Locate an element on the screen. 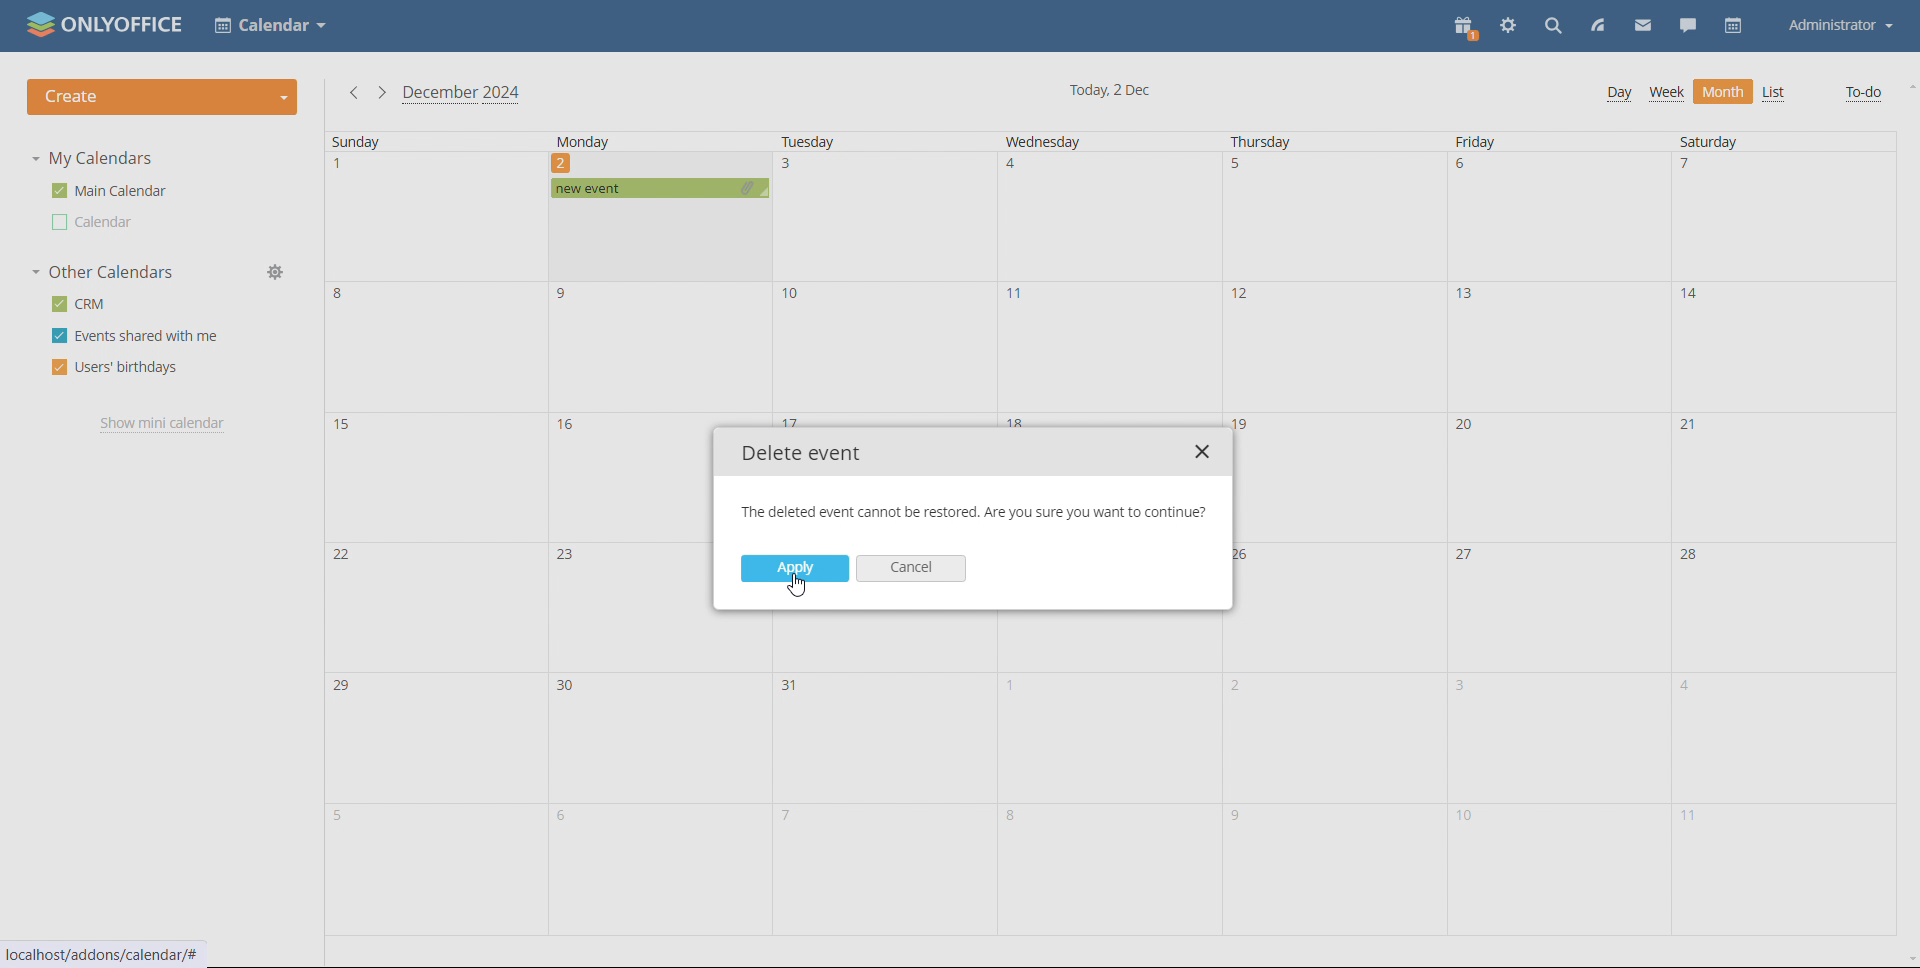 The image size is (1920, 968). 7 is located at coordinates (1695, 169).